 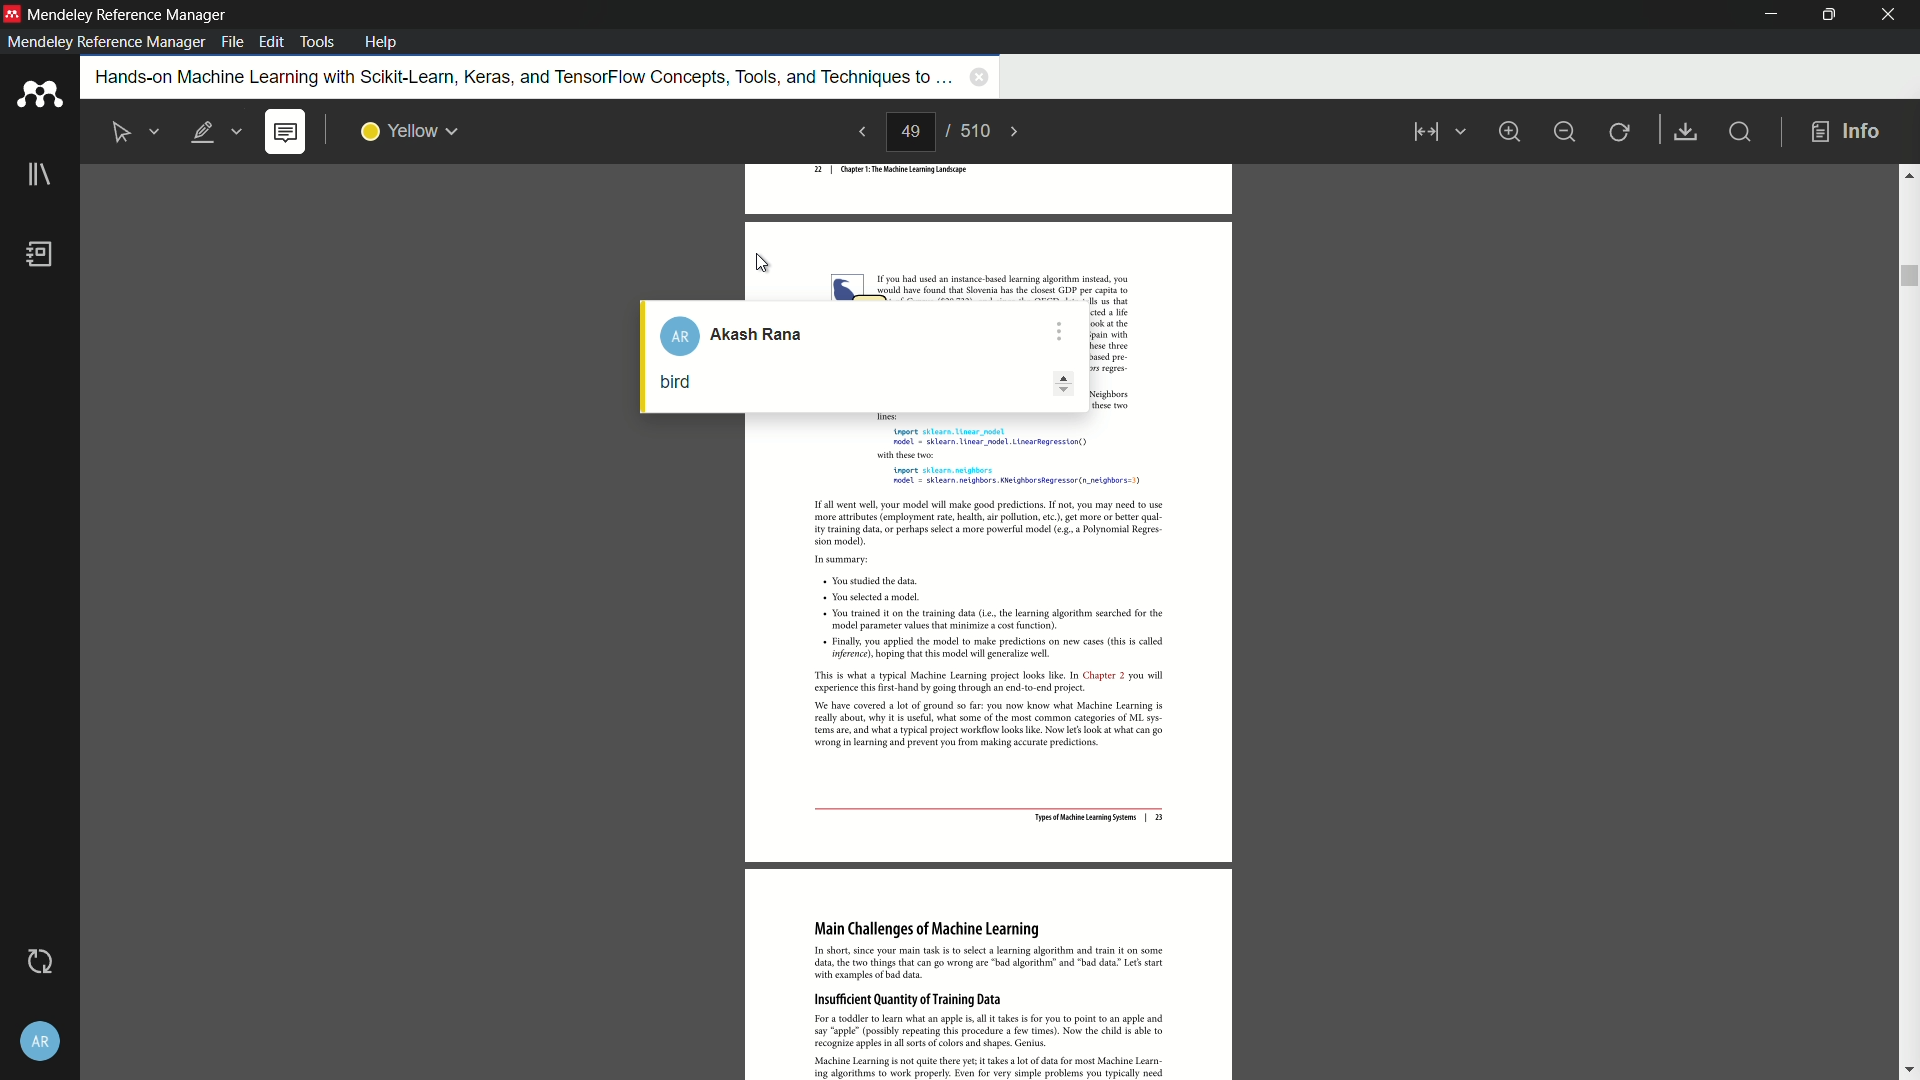 I want to click on highlight text, so click(x=217, y=132).